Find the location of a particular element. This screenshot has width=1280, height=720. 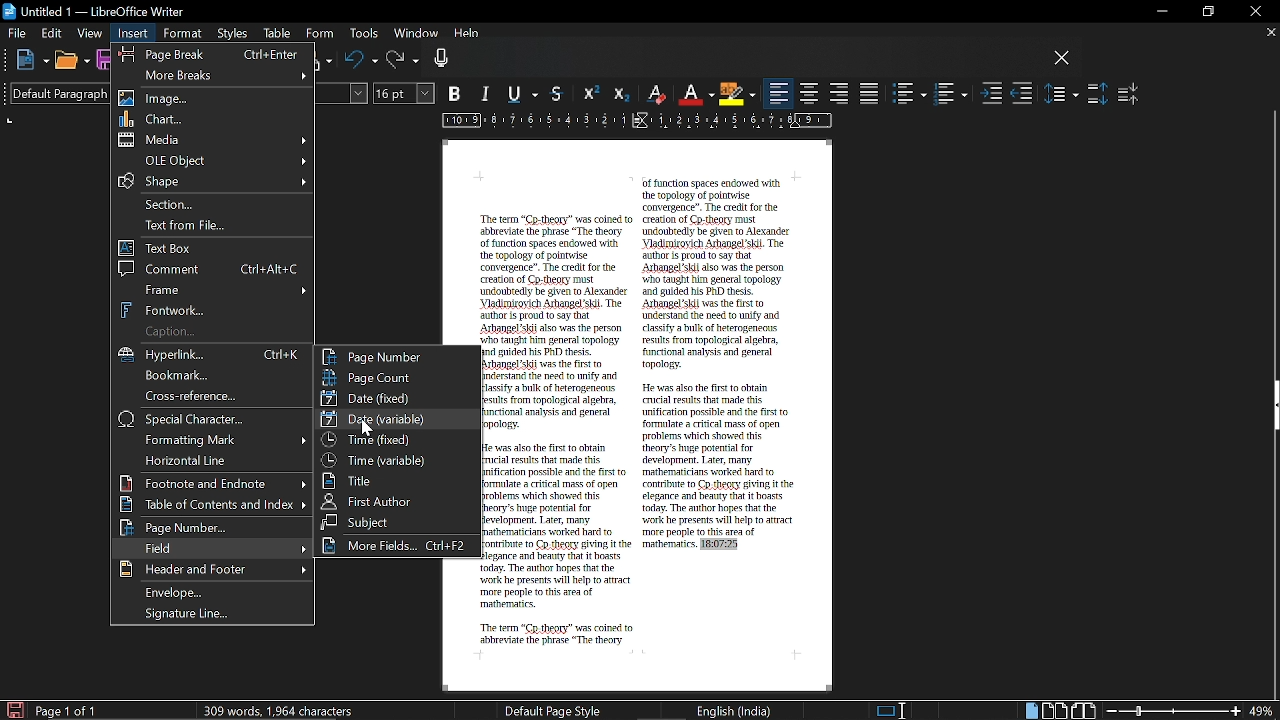

Find is located at coordinates (209, 548).